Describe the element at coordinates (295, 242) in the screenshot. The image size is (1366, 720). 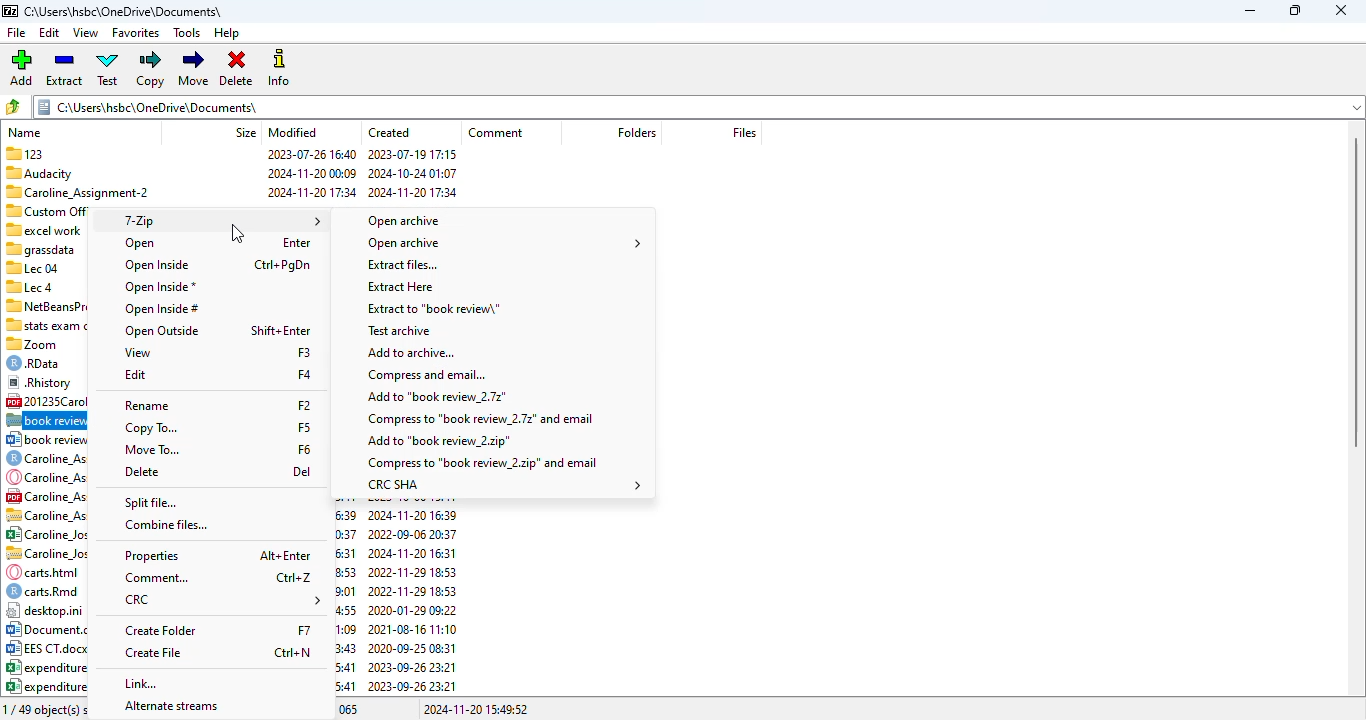
I see `shortcut for open` at that location.